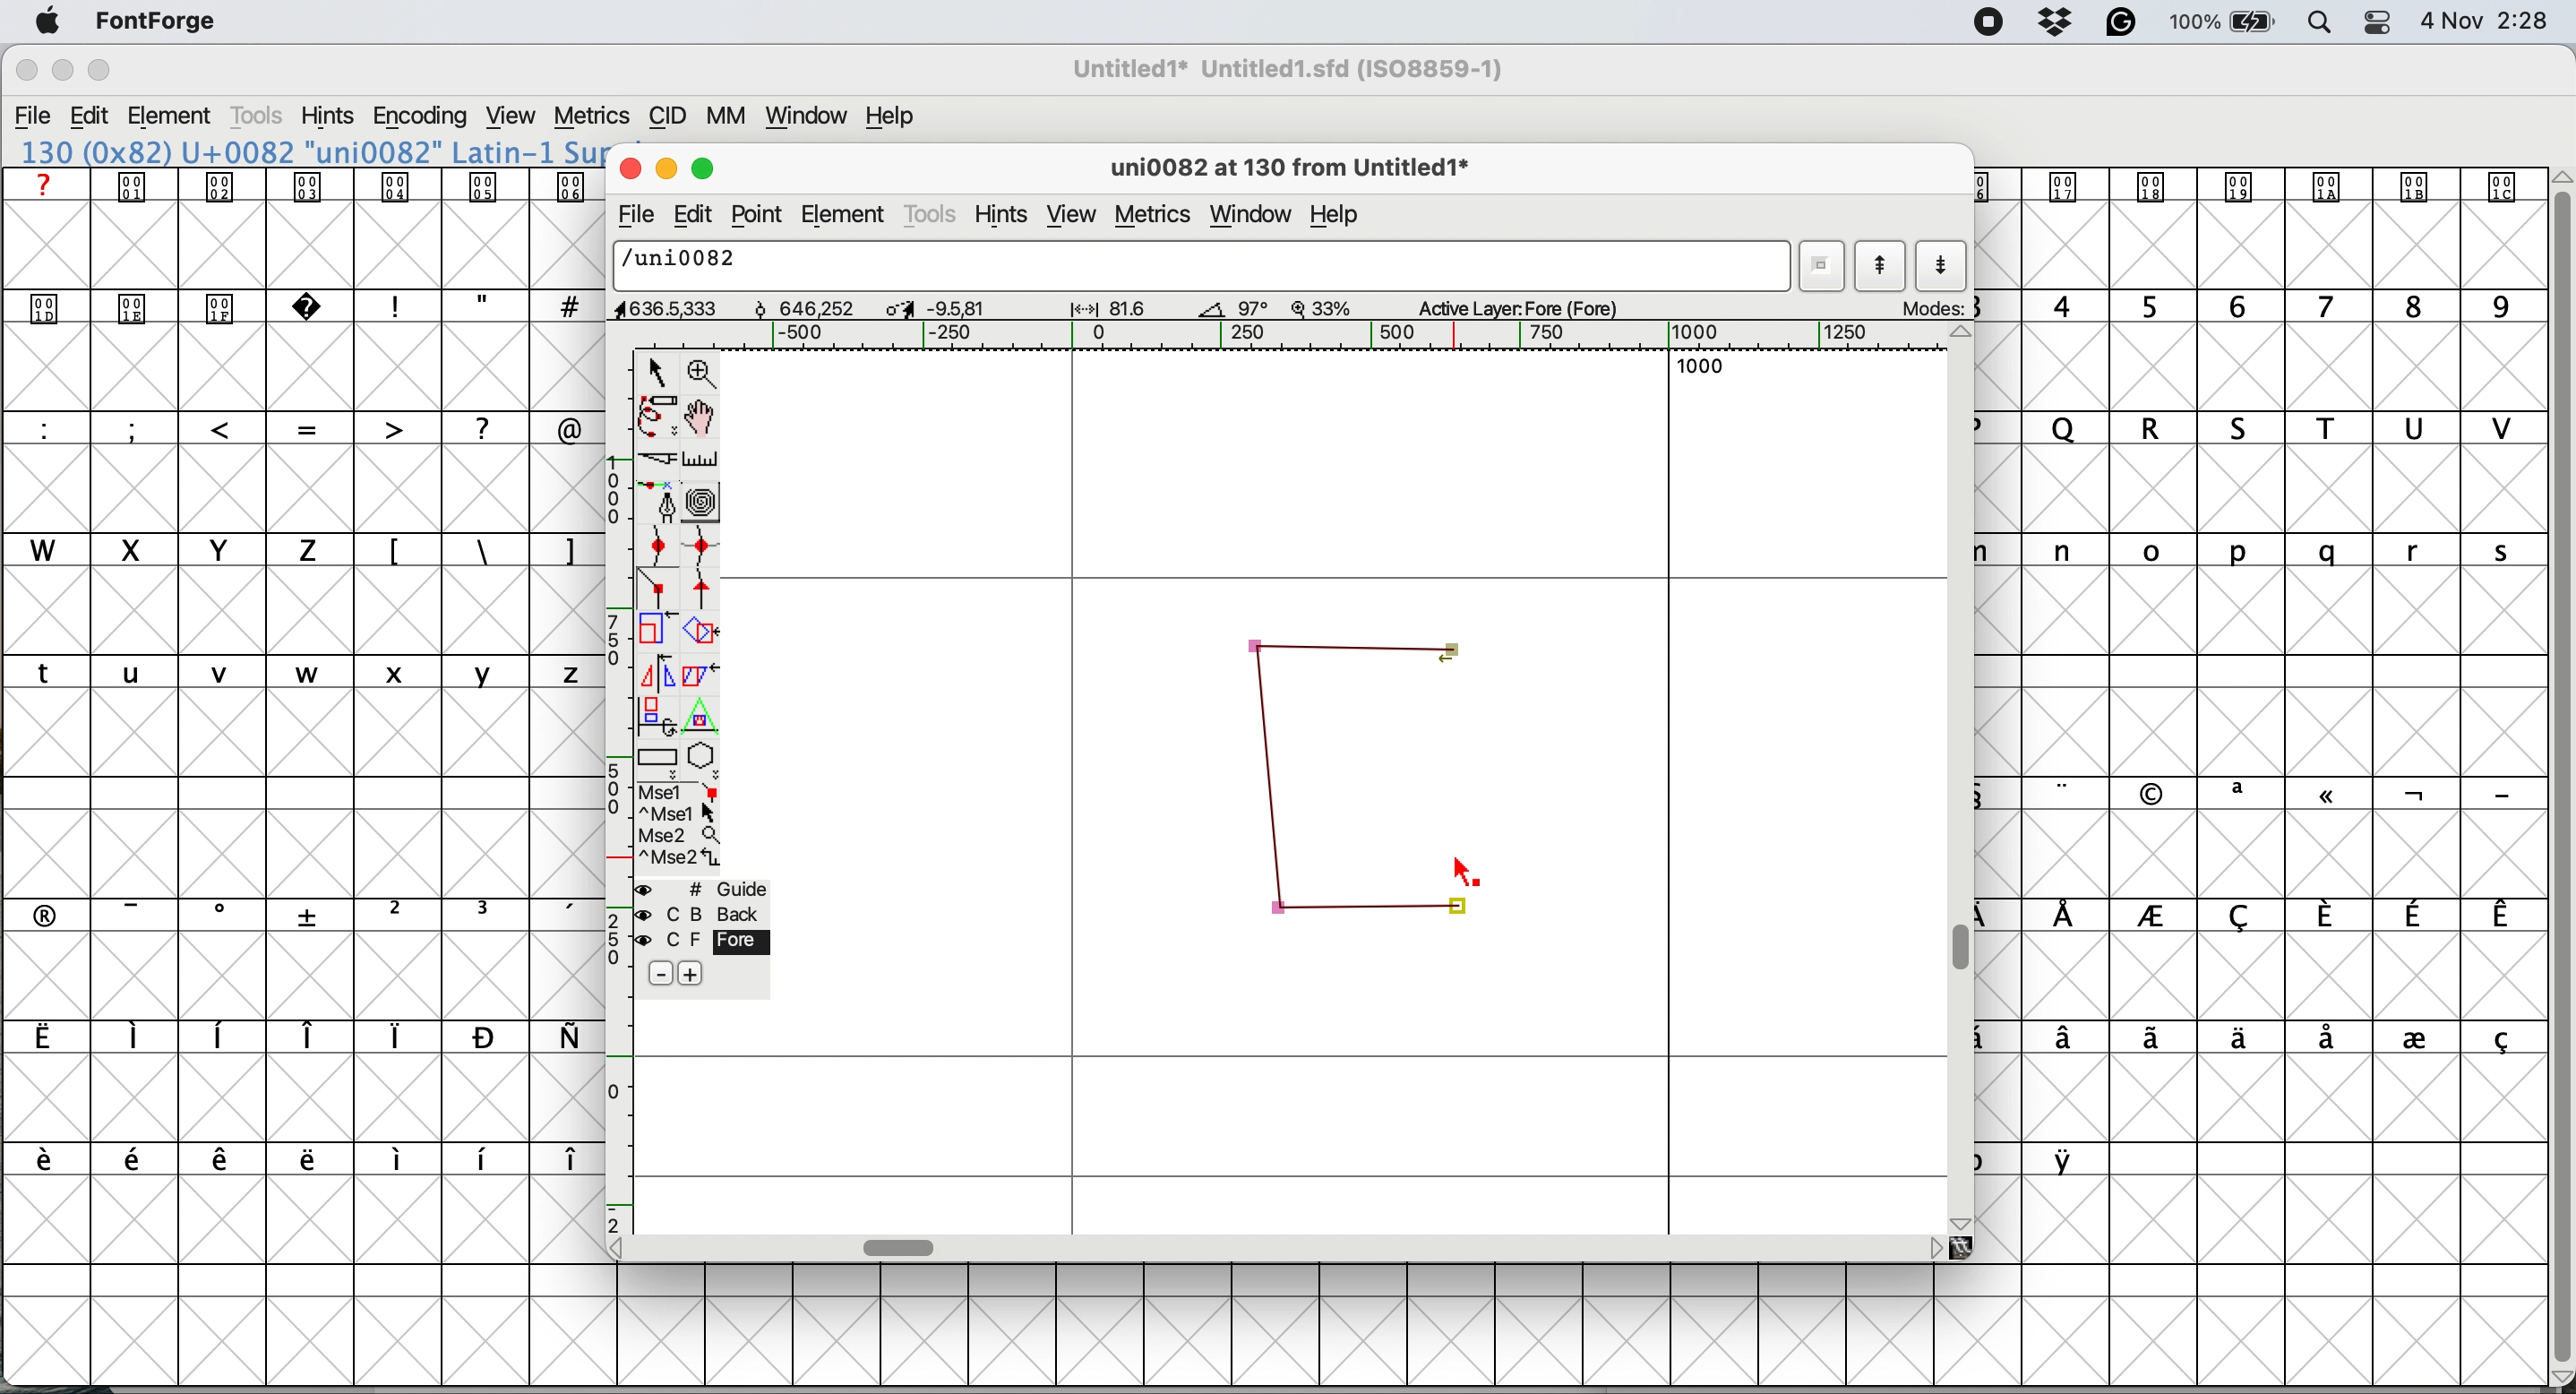 Image resolution: width=2576 pixels, height=1394 pixels. What do you see at coordinates (2070, 1159) in the screenshot?
I see `symbol` at bounding box center [2070, 1159].